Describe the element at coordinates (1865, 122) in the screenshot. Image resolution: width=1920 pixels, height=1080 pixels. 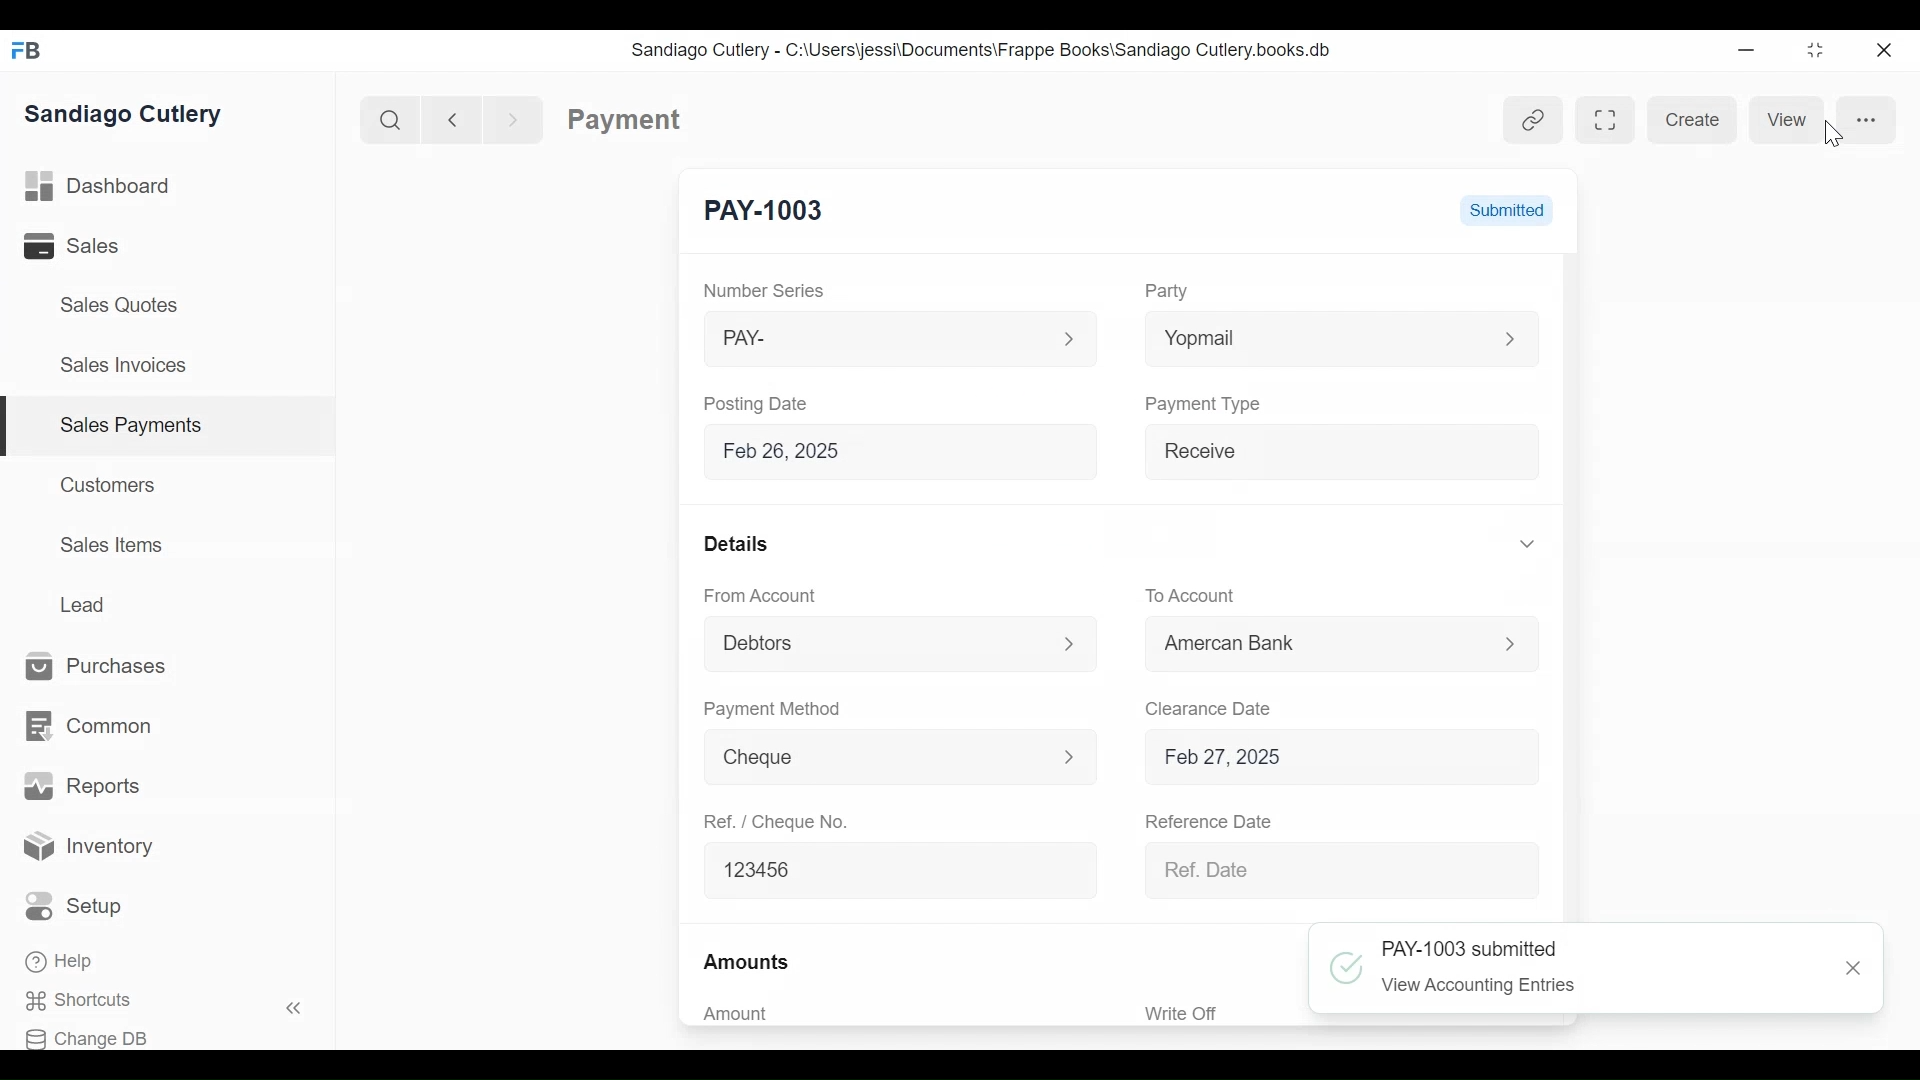
I see `More` at that location.